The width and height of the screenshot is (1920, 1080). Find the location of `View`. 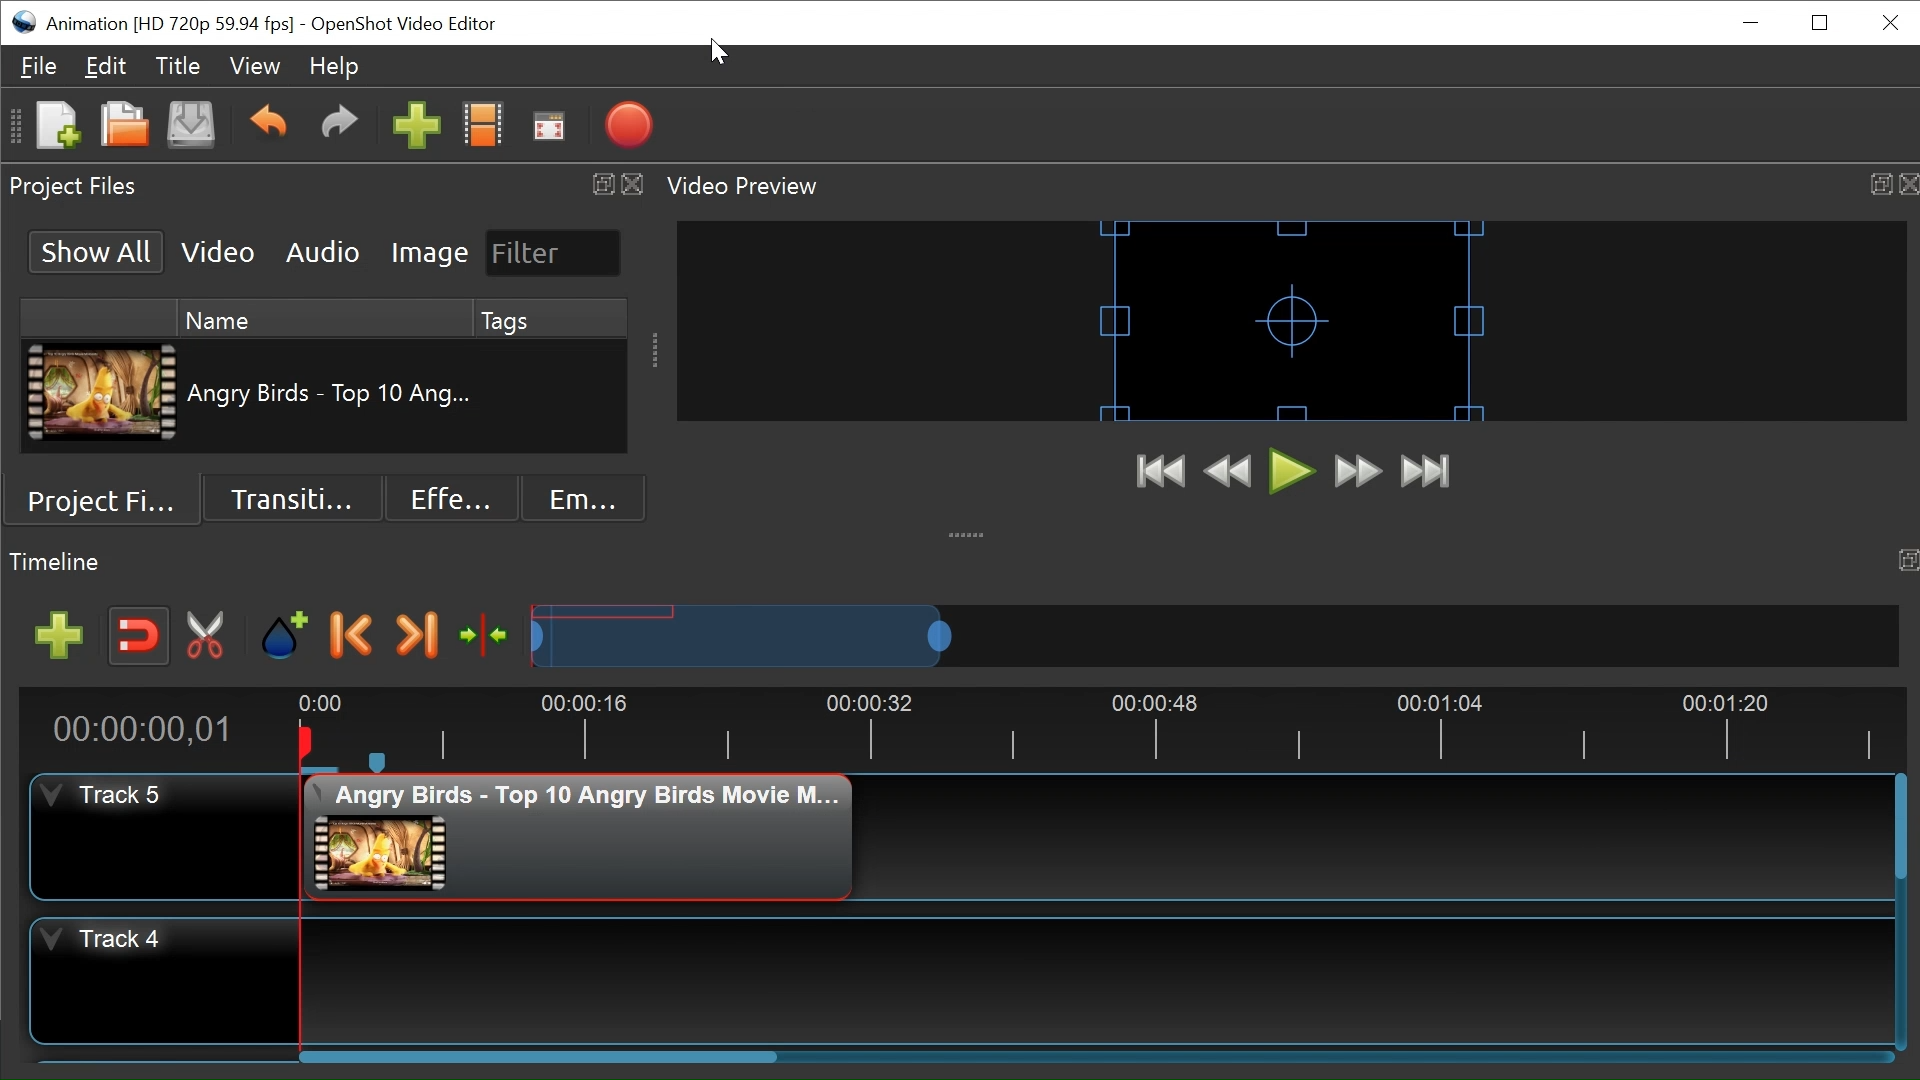

View is located at coordinates (255, 67).